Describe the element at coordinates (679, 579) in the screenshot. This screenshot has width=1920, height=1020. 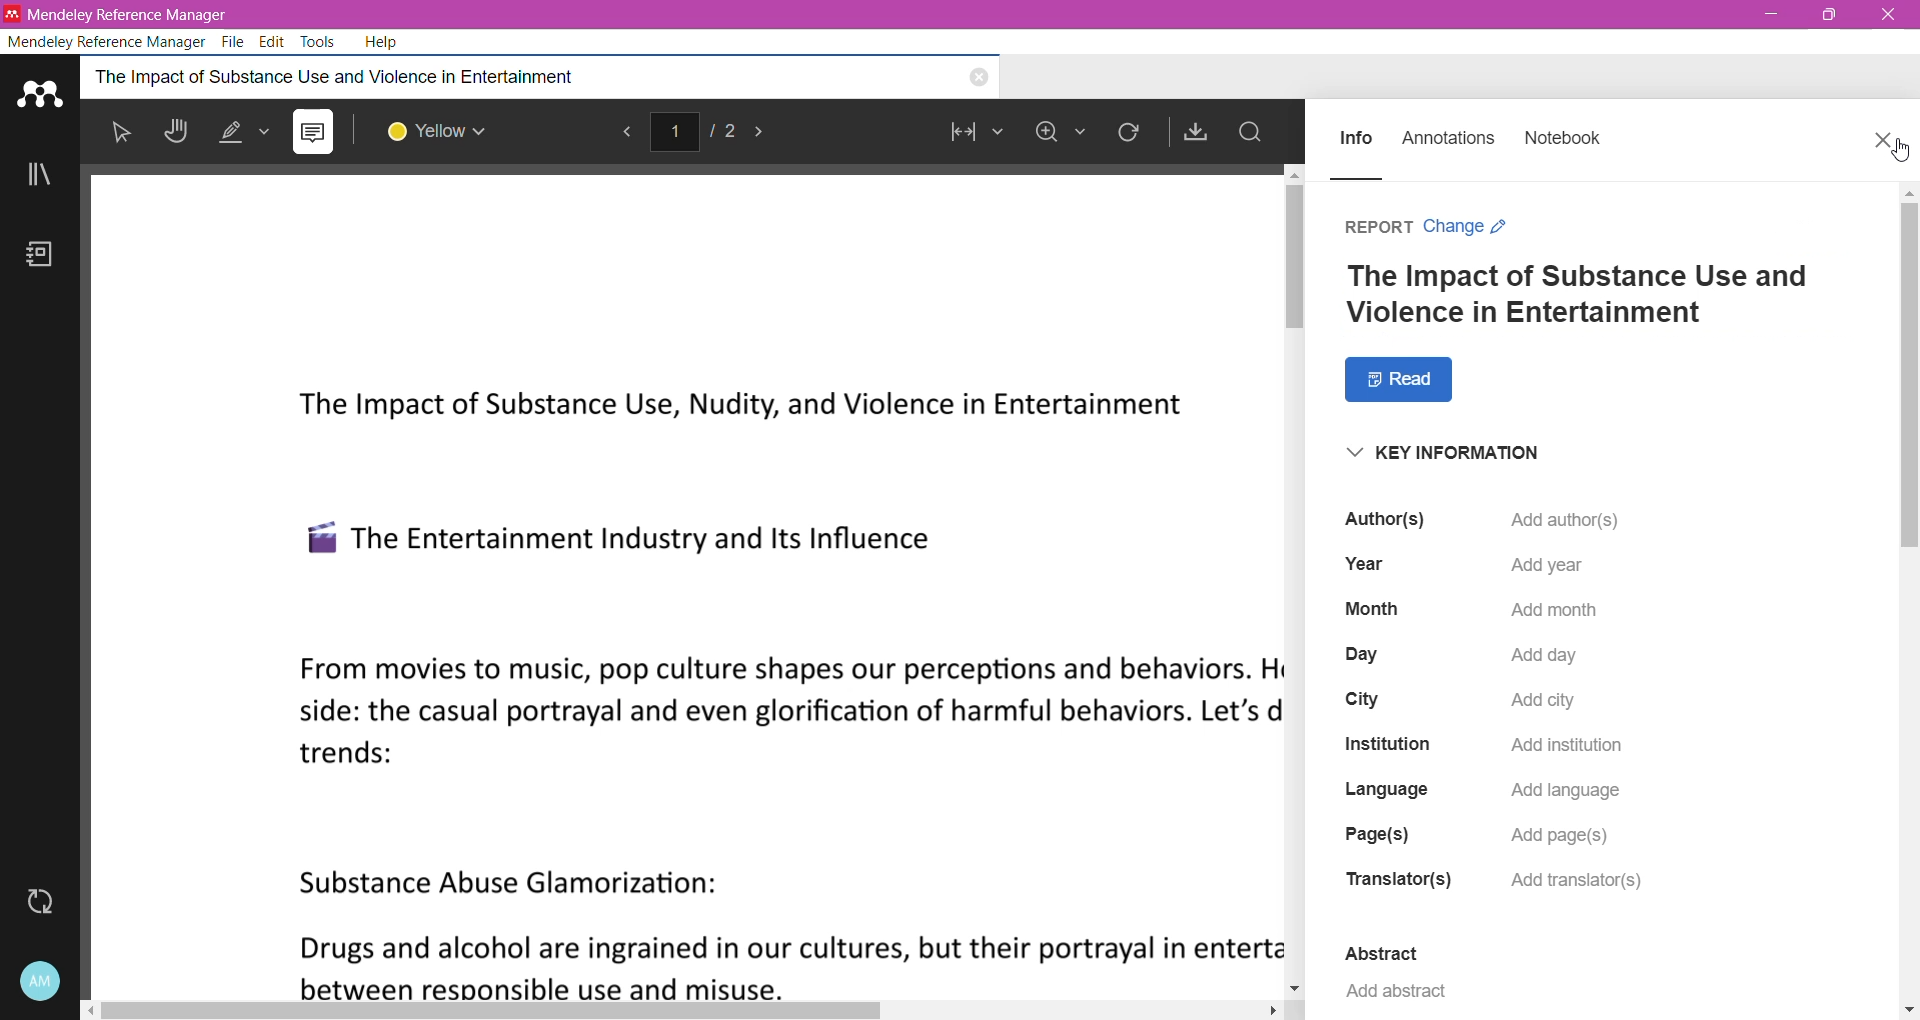
I see `Document in Default fit to width view` at that location.